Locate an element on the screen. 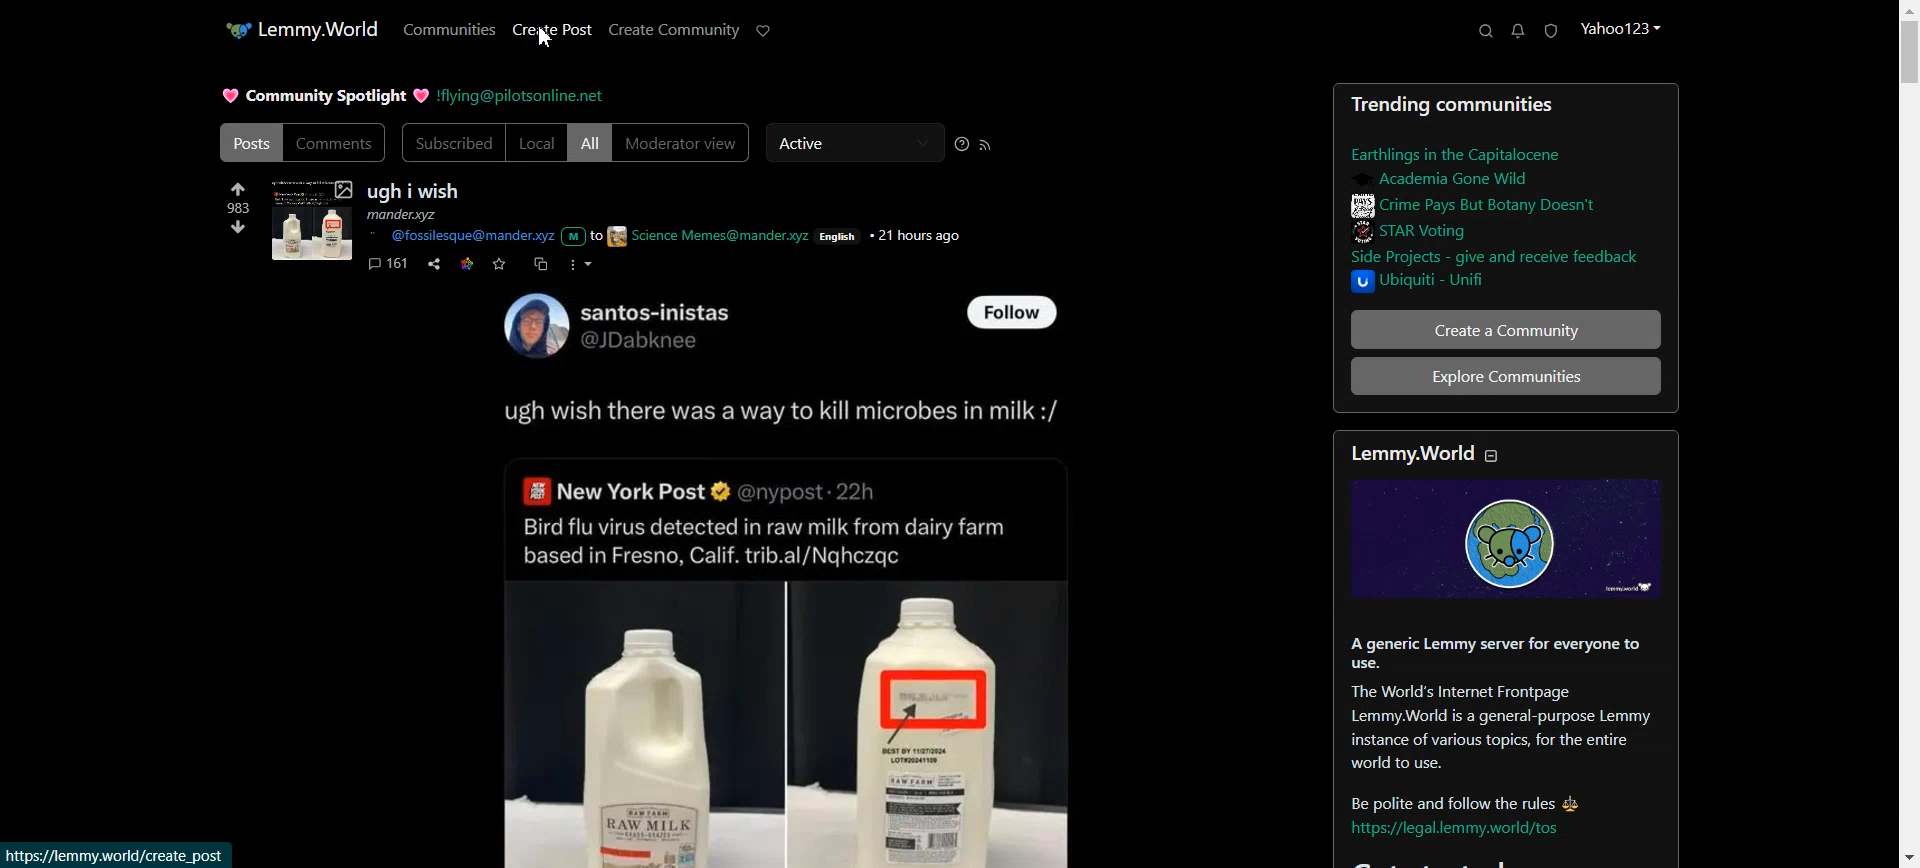 This screenshot has width=1920, height=868. Comments is located at coordinates (339, 142).